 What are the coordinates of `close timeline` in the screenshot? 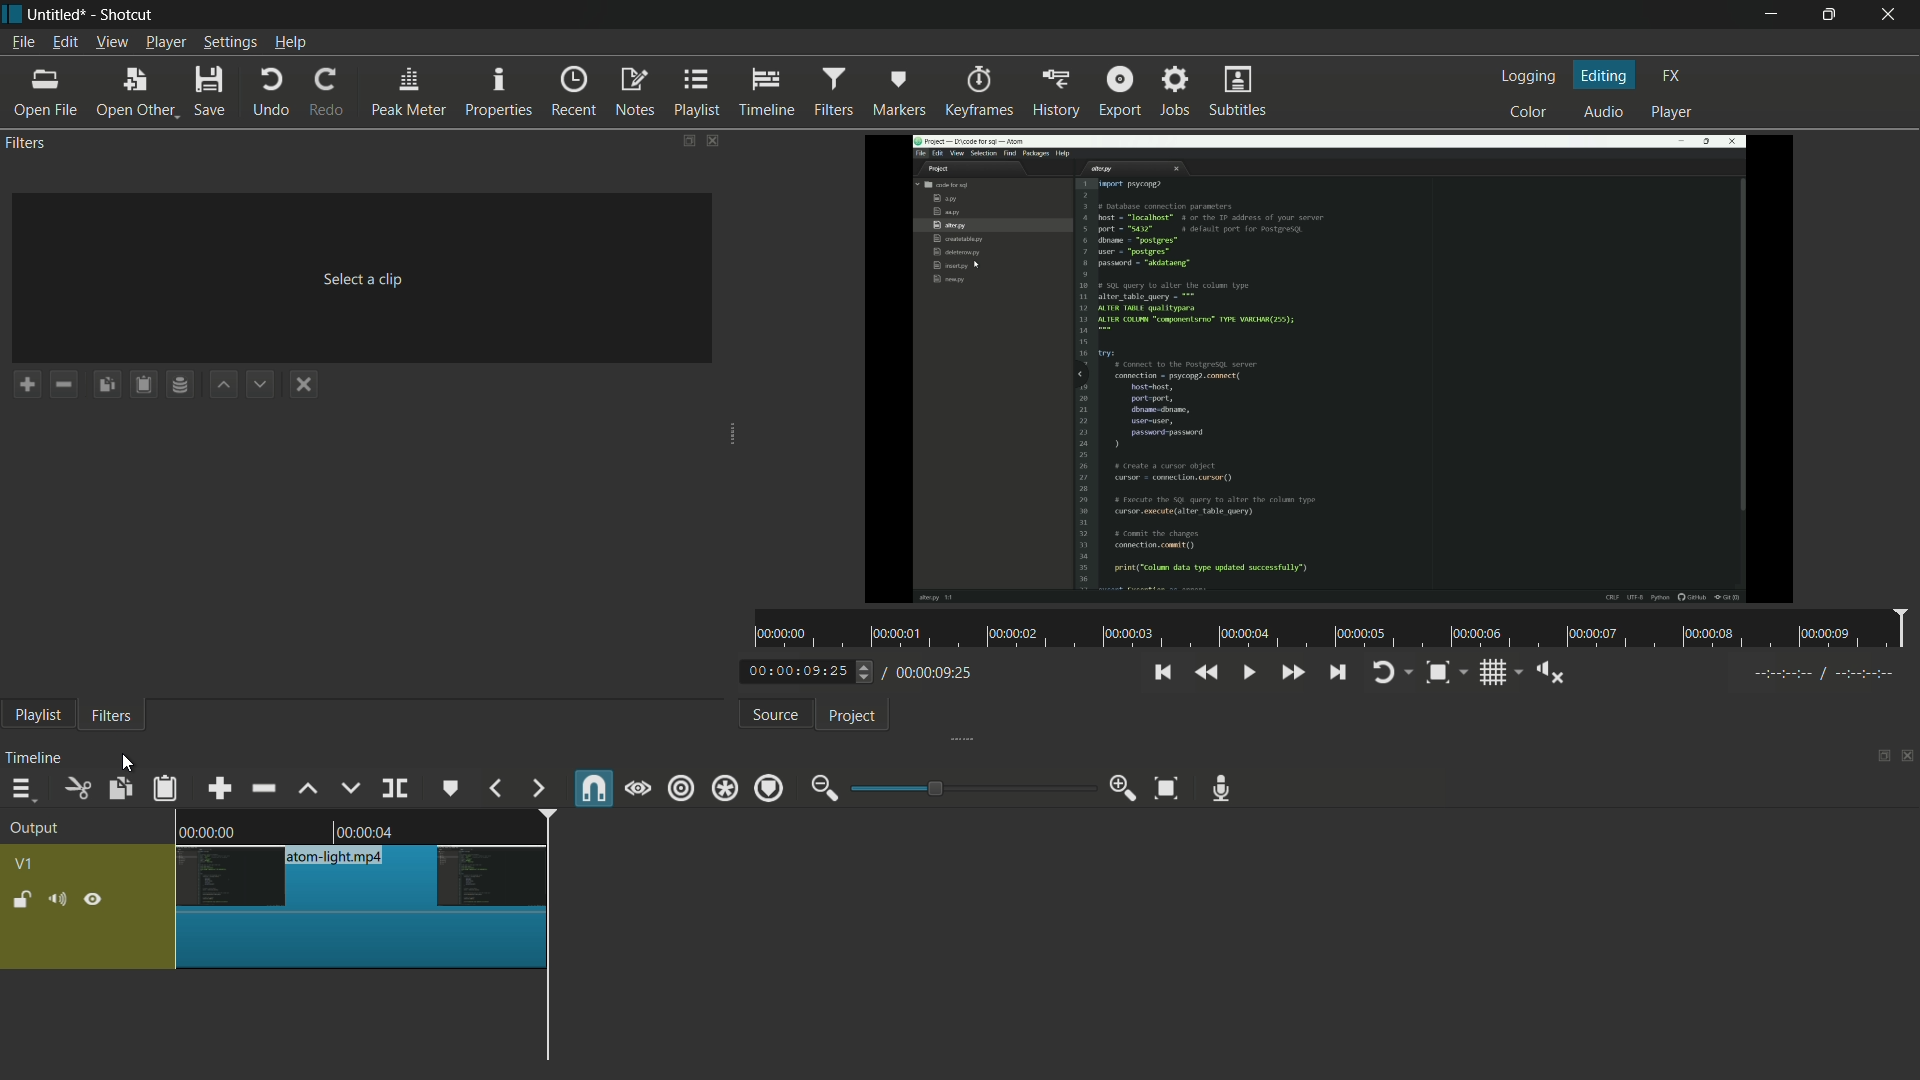 It's located at (1908, 756).